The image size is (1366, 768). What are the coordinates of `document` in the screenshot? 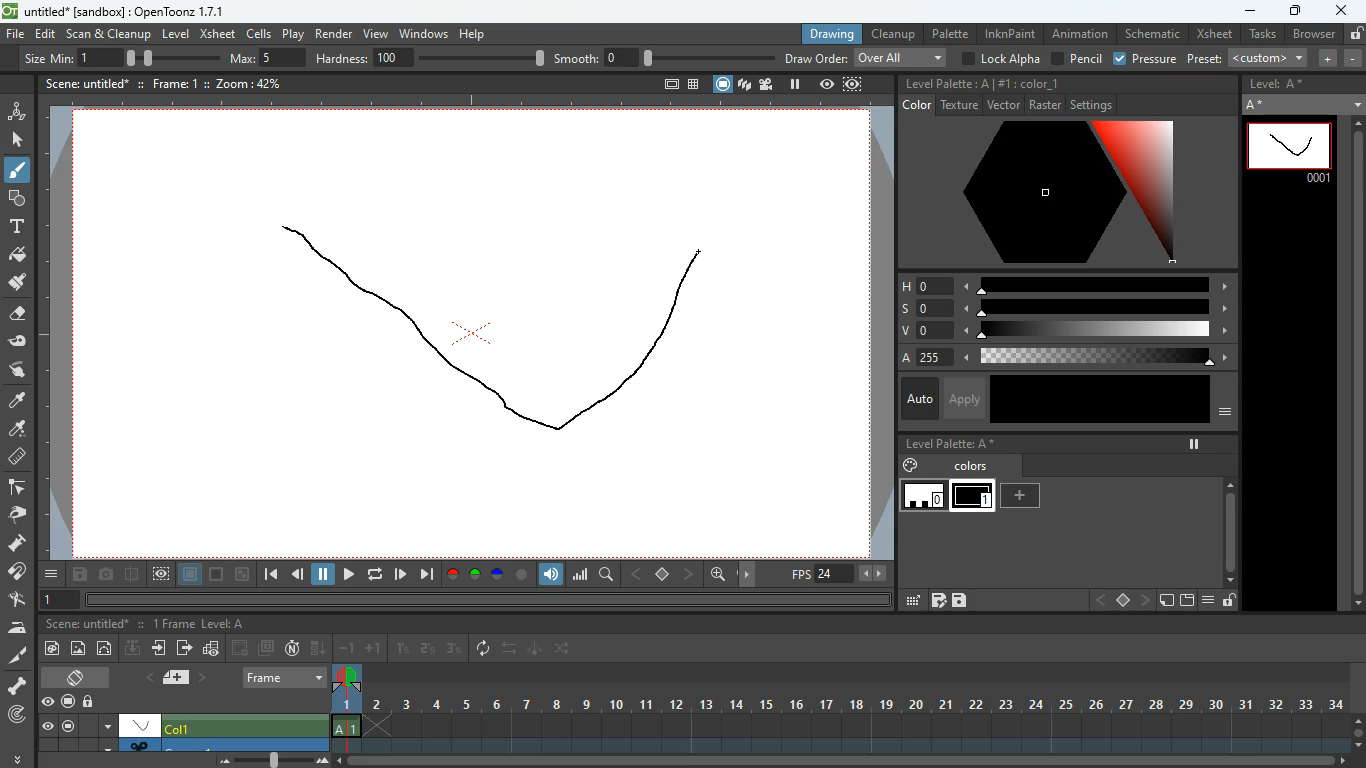 It's located at (1185, 601).